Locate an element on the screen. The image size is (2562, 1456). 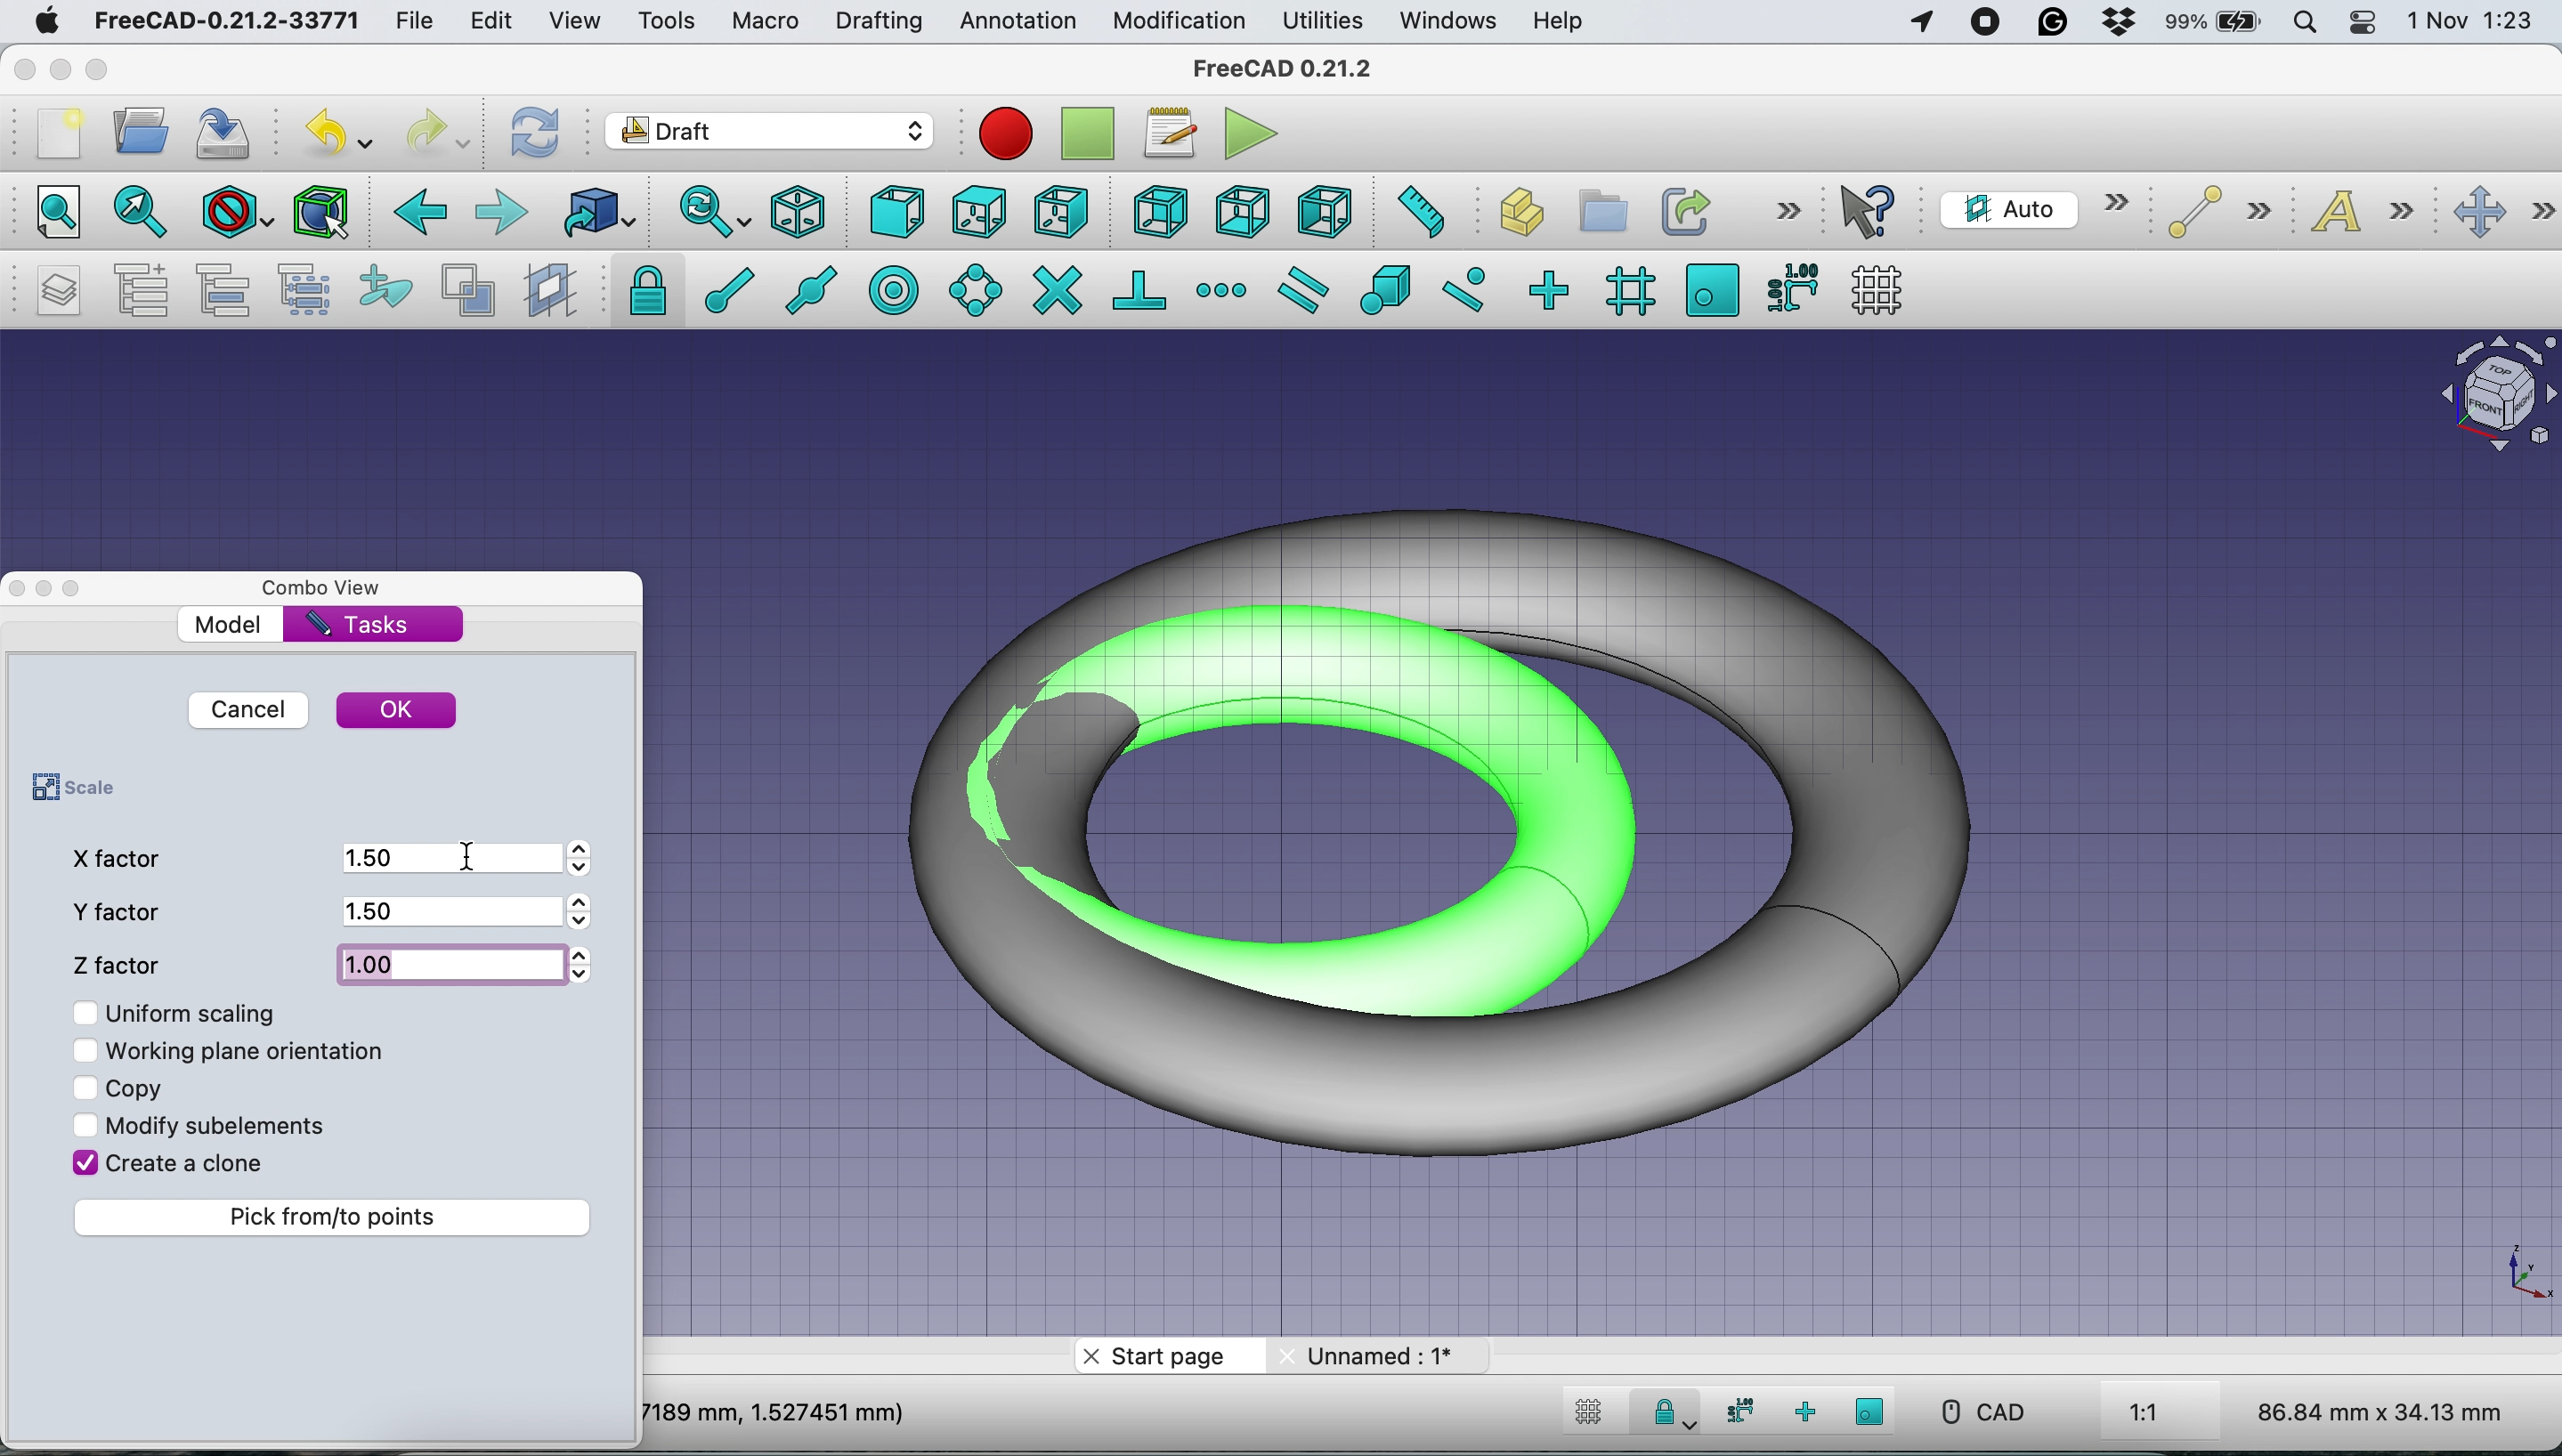
cancel is located at coordinates (247, 709).